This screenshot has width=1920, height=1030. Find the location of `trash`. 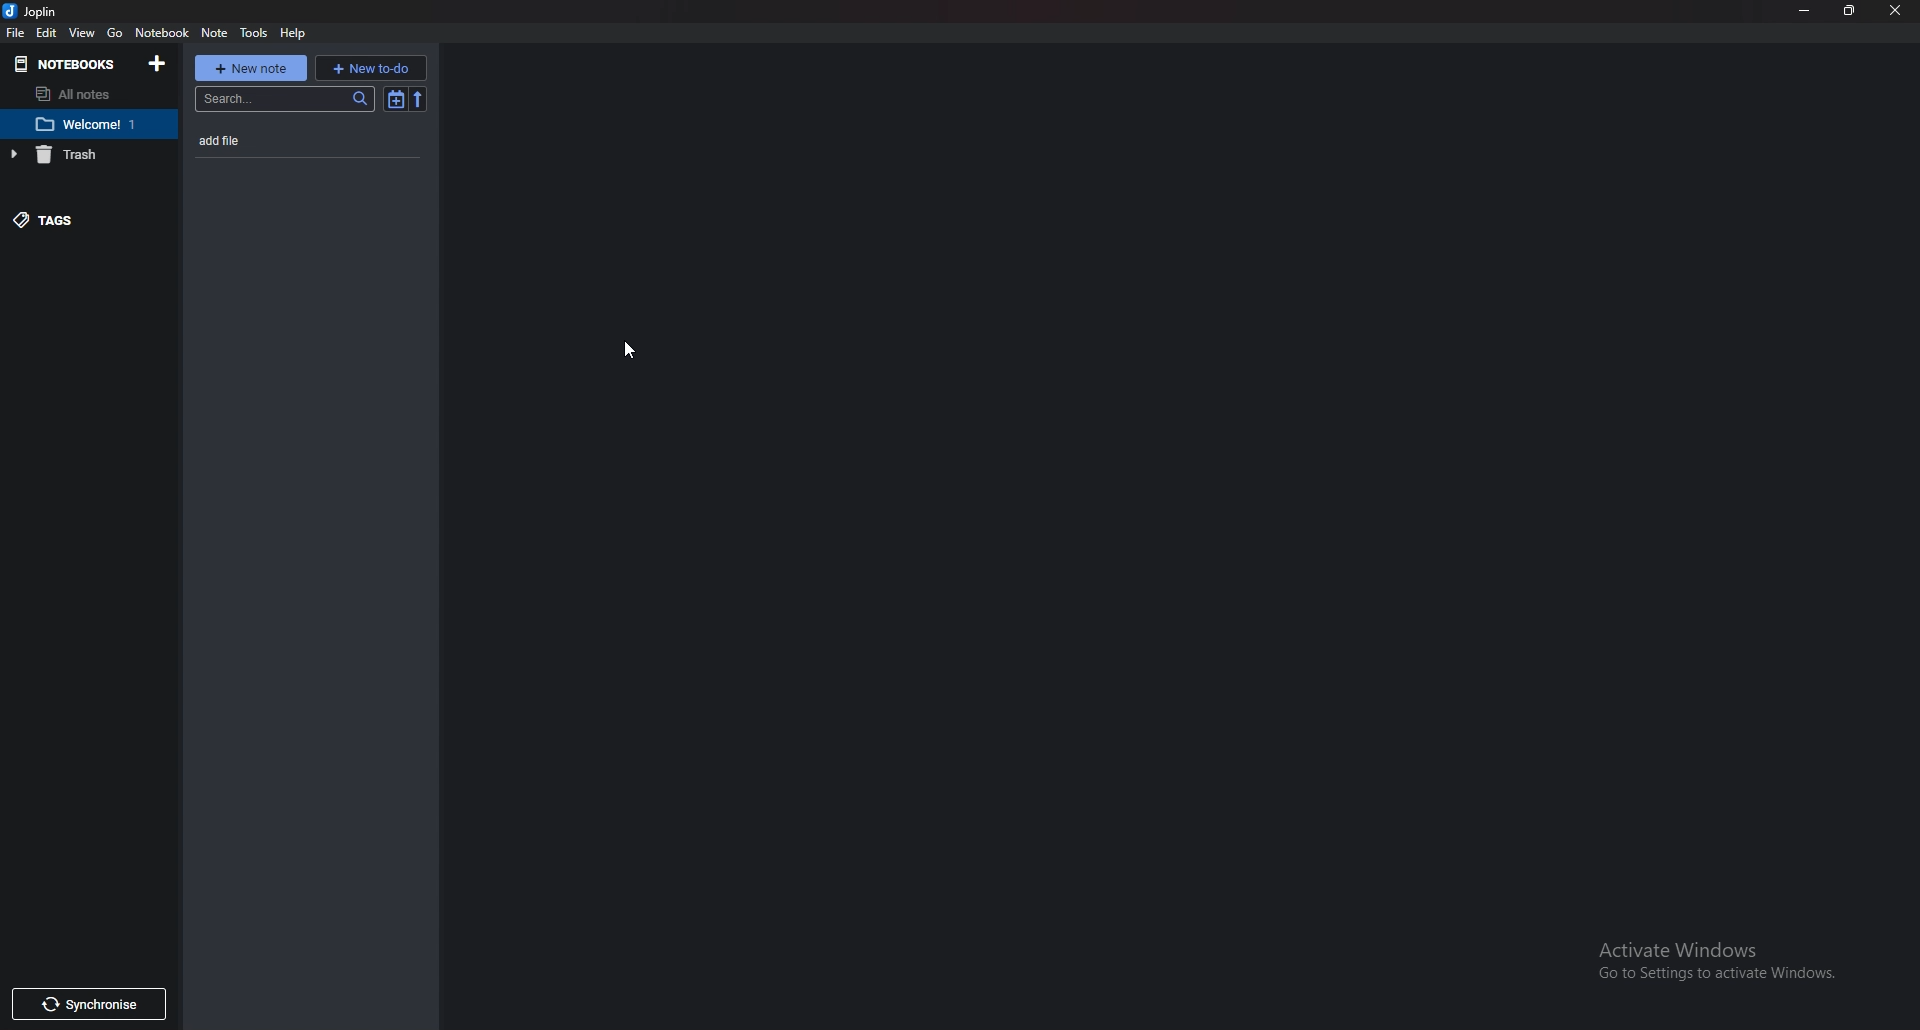

trash is located at coordinates (78, 155).